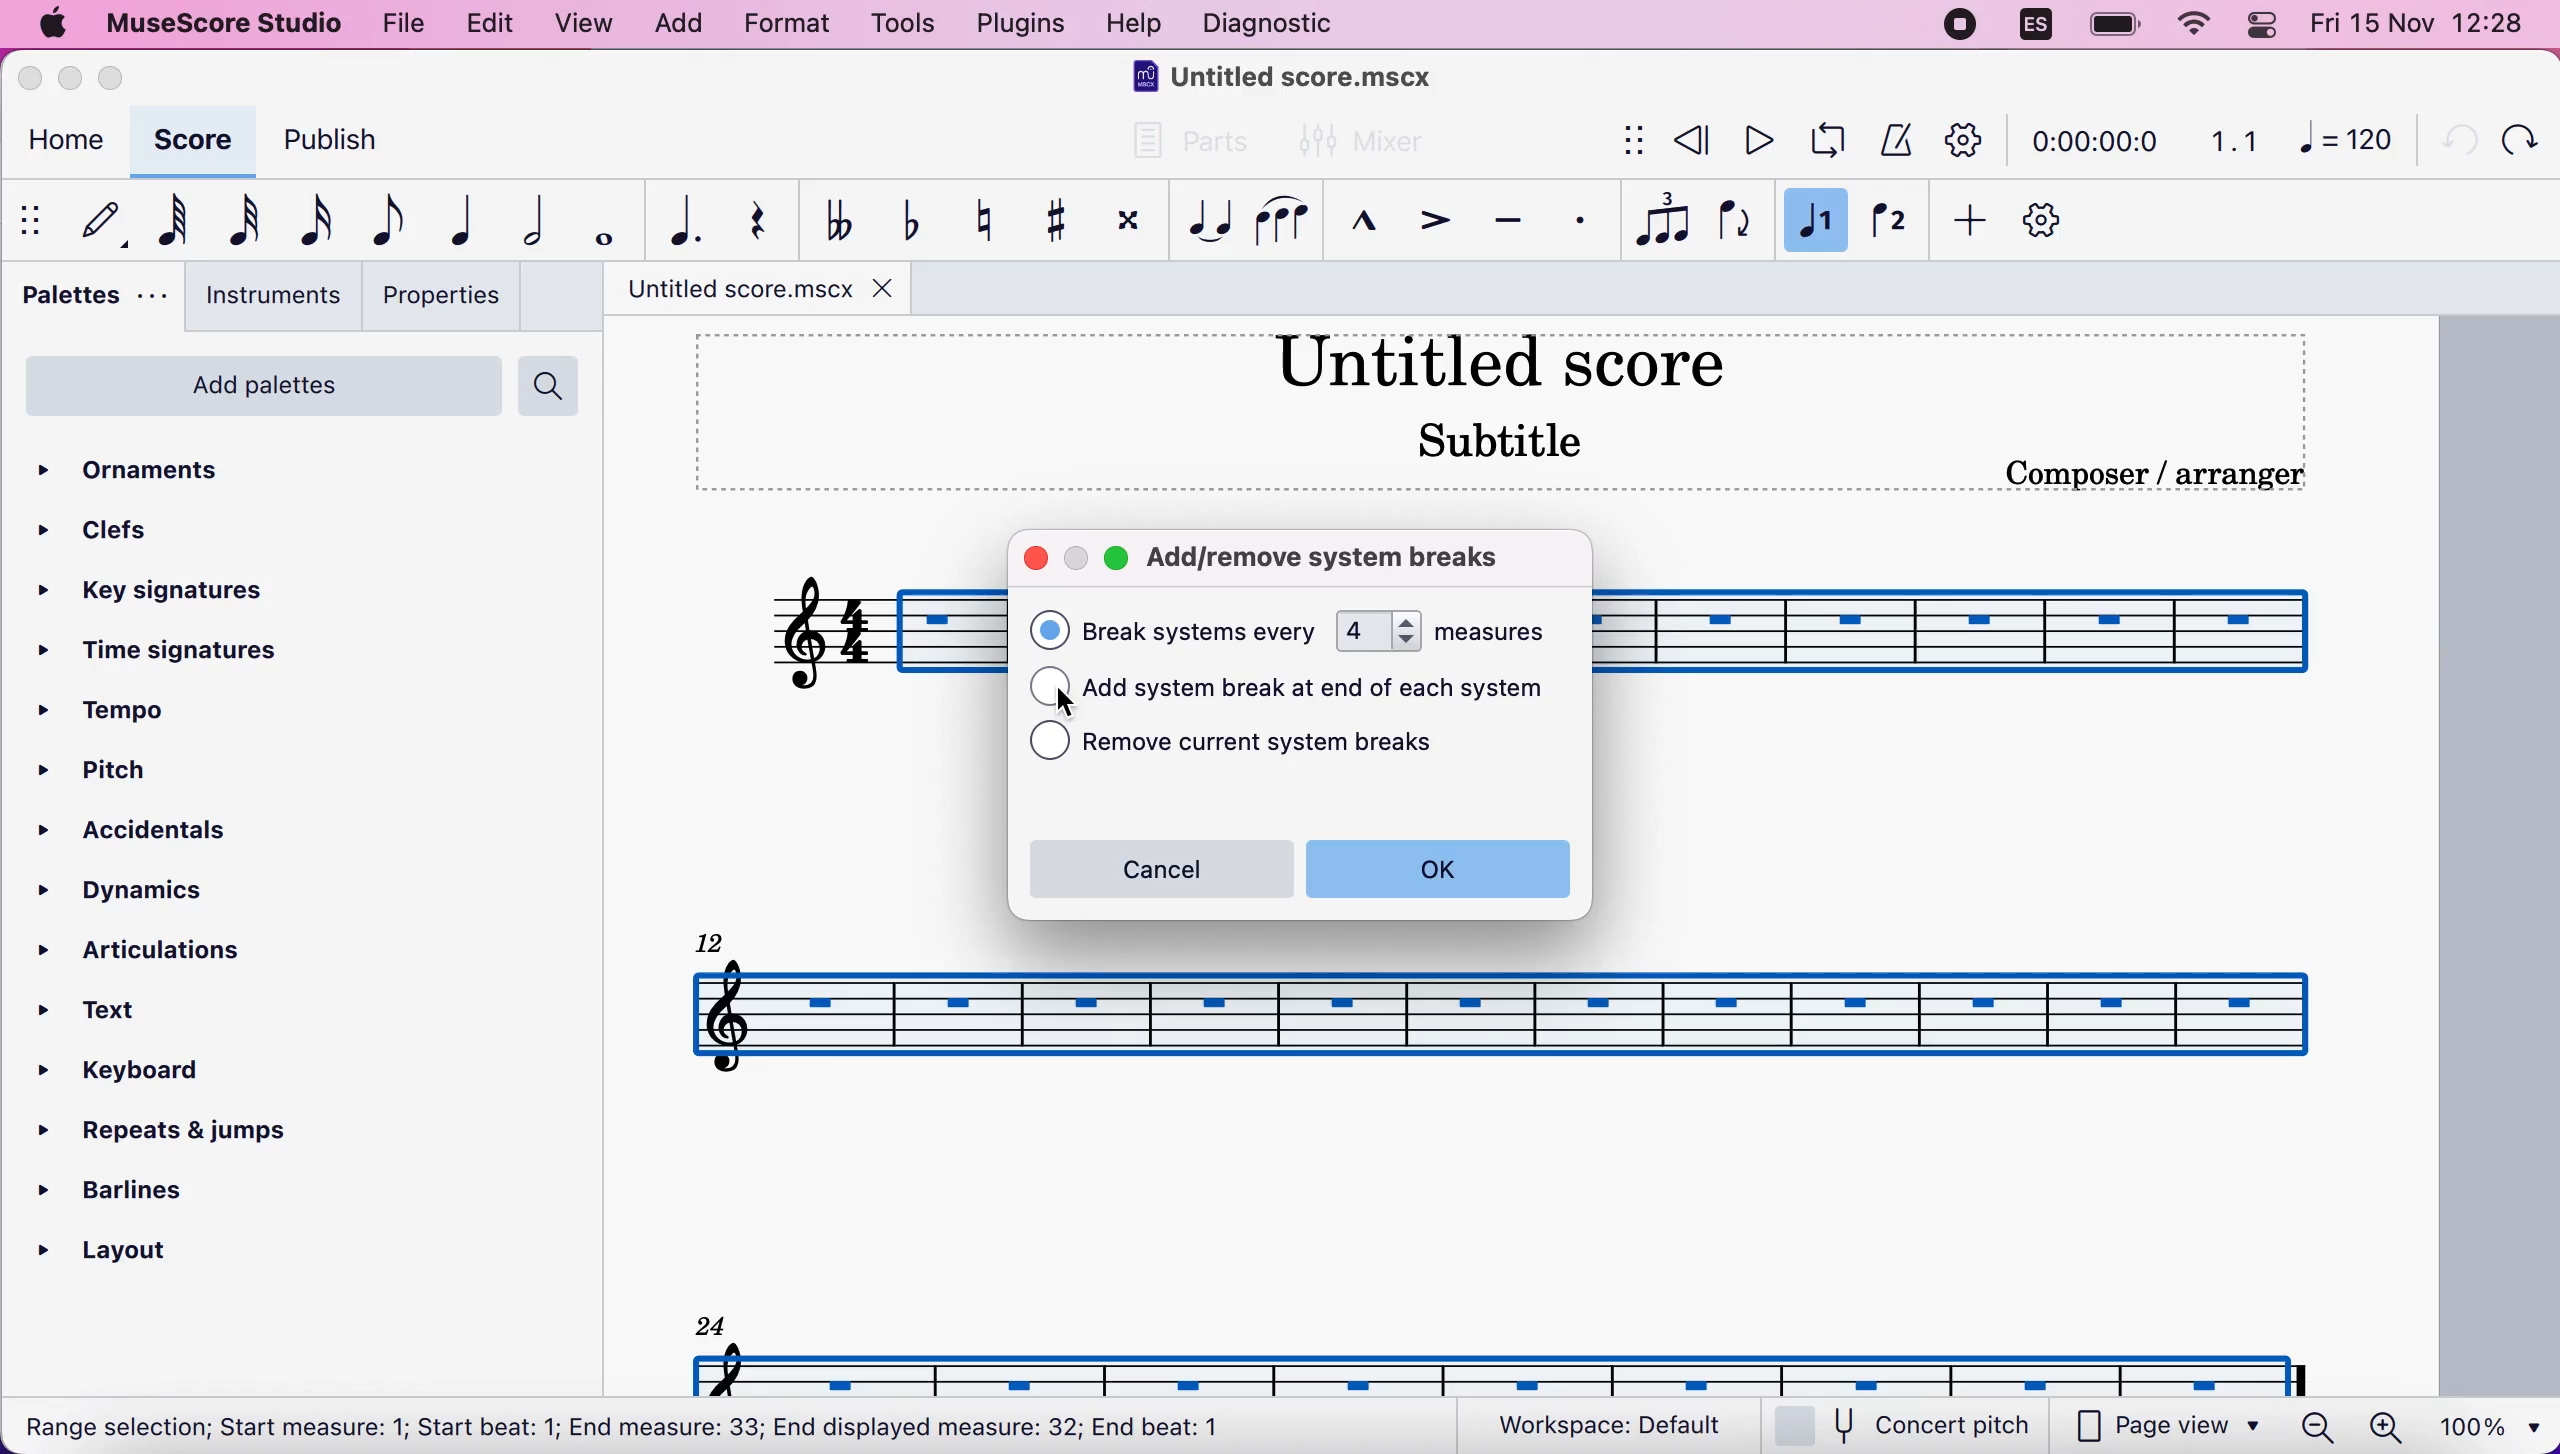 This screenshot has width=2560, height=1454. Describe the element at coordinates (1816, 224) in the screenshot. I see `voice 1` at that location.